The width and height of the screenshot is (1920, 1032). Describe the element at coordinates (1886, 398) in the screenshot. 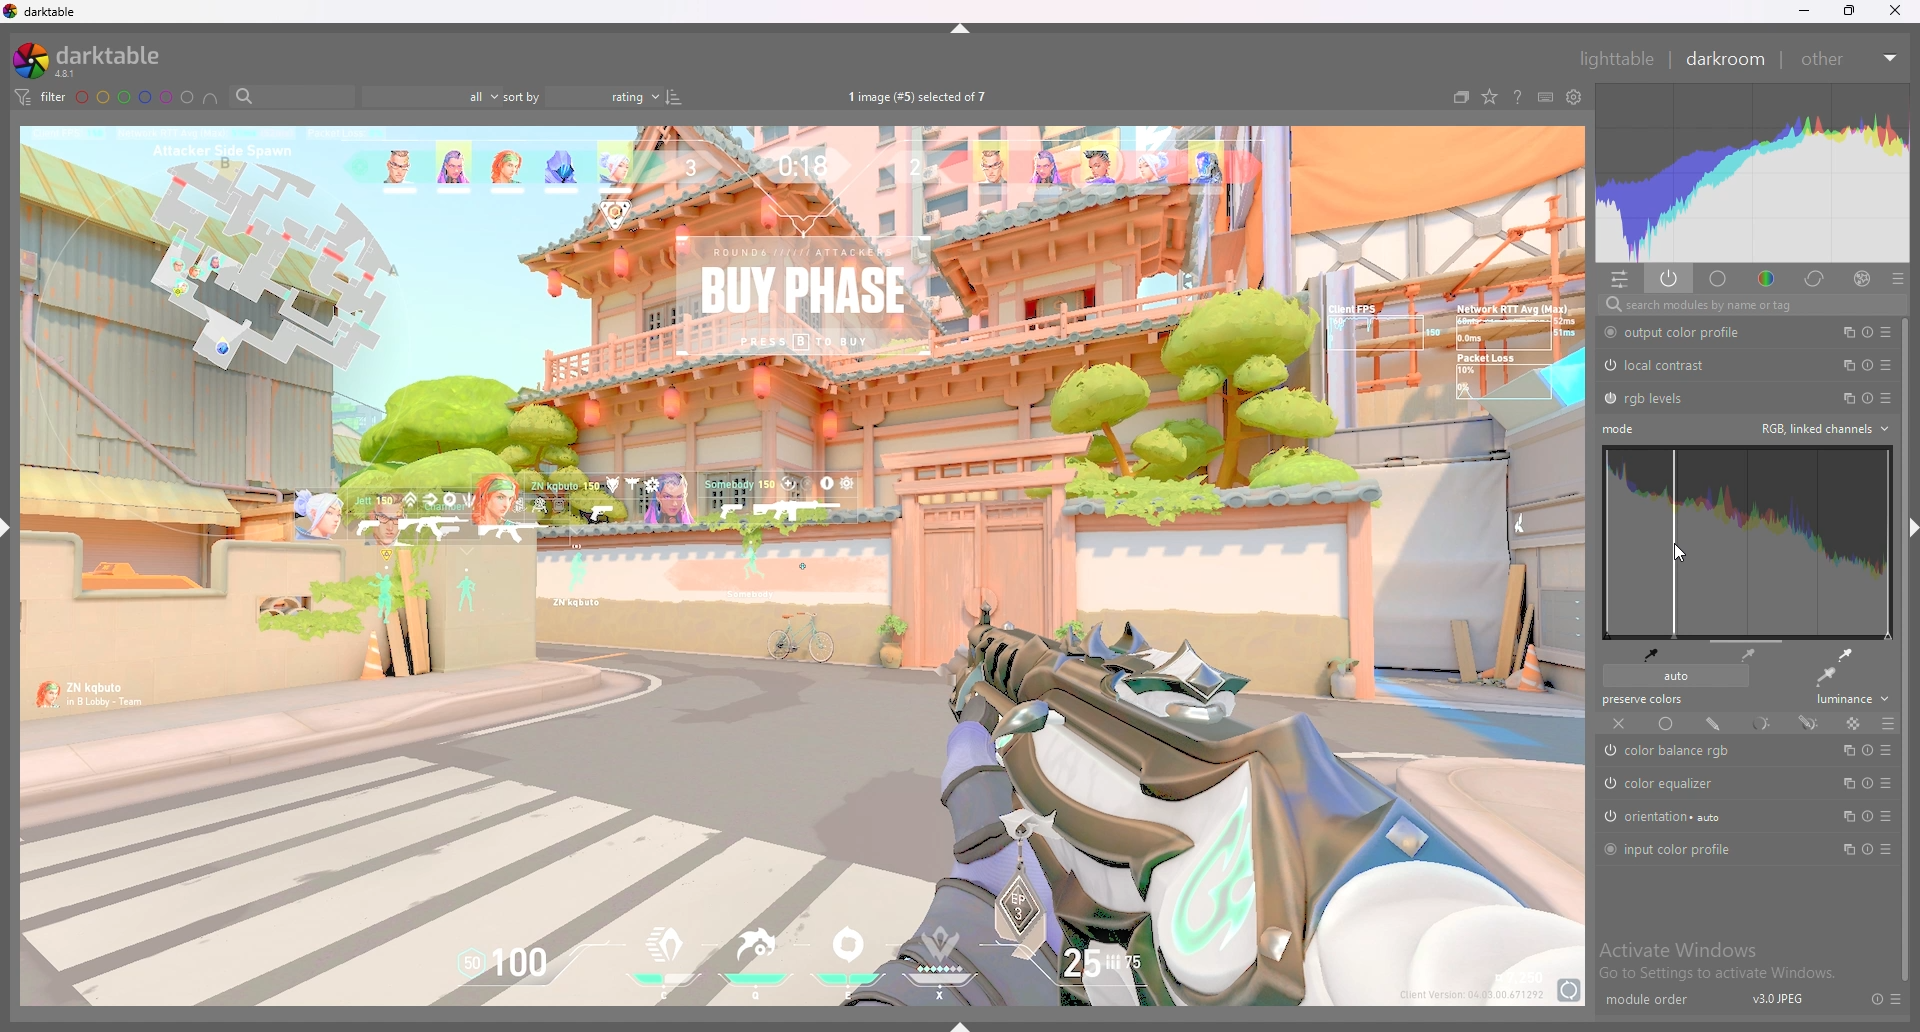

I see `presets` at that location.